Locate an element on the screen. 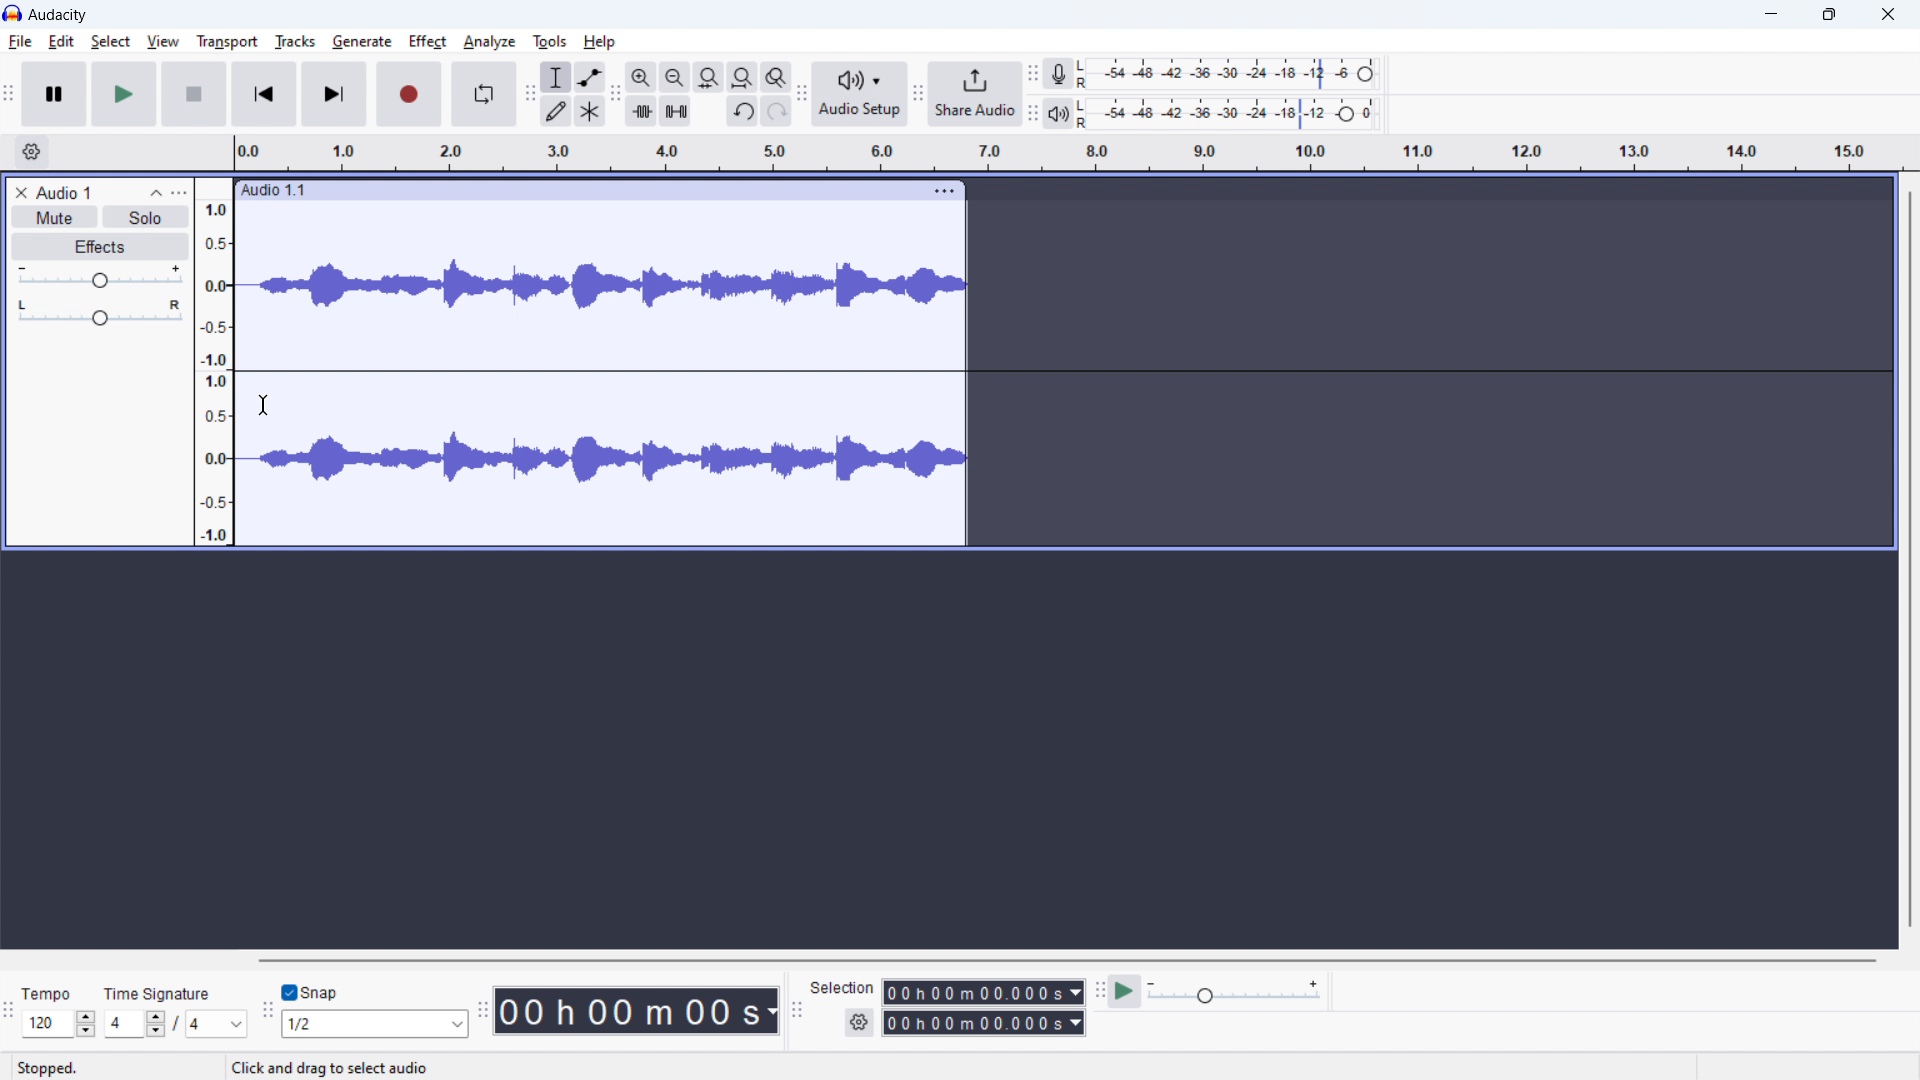 The image size is (1920, 1080). analyze is located at coordinates (490, 40).